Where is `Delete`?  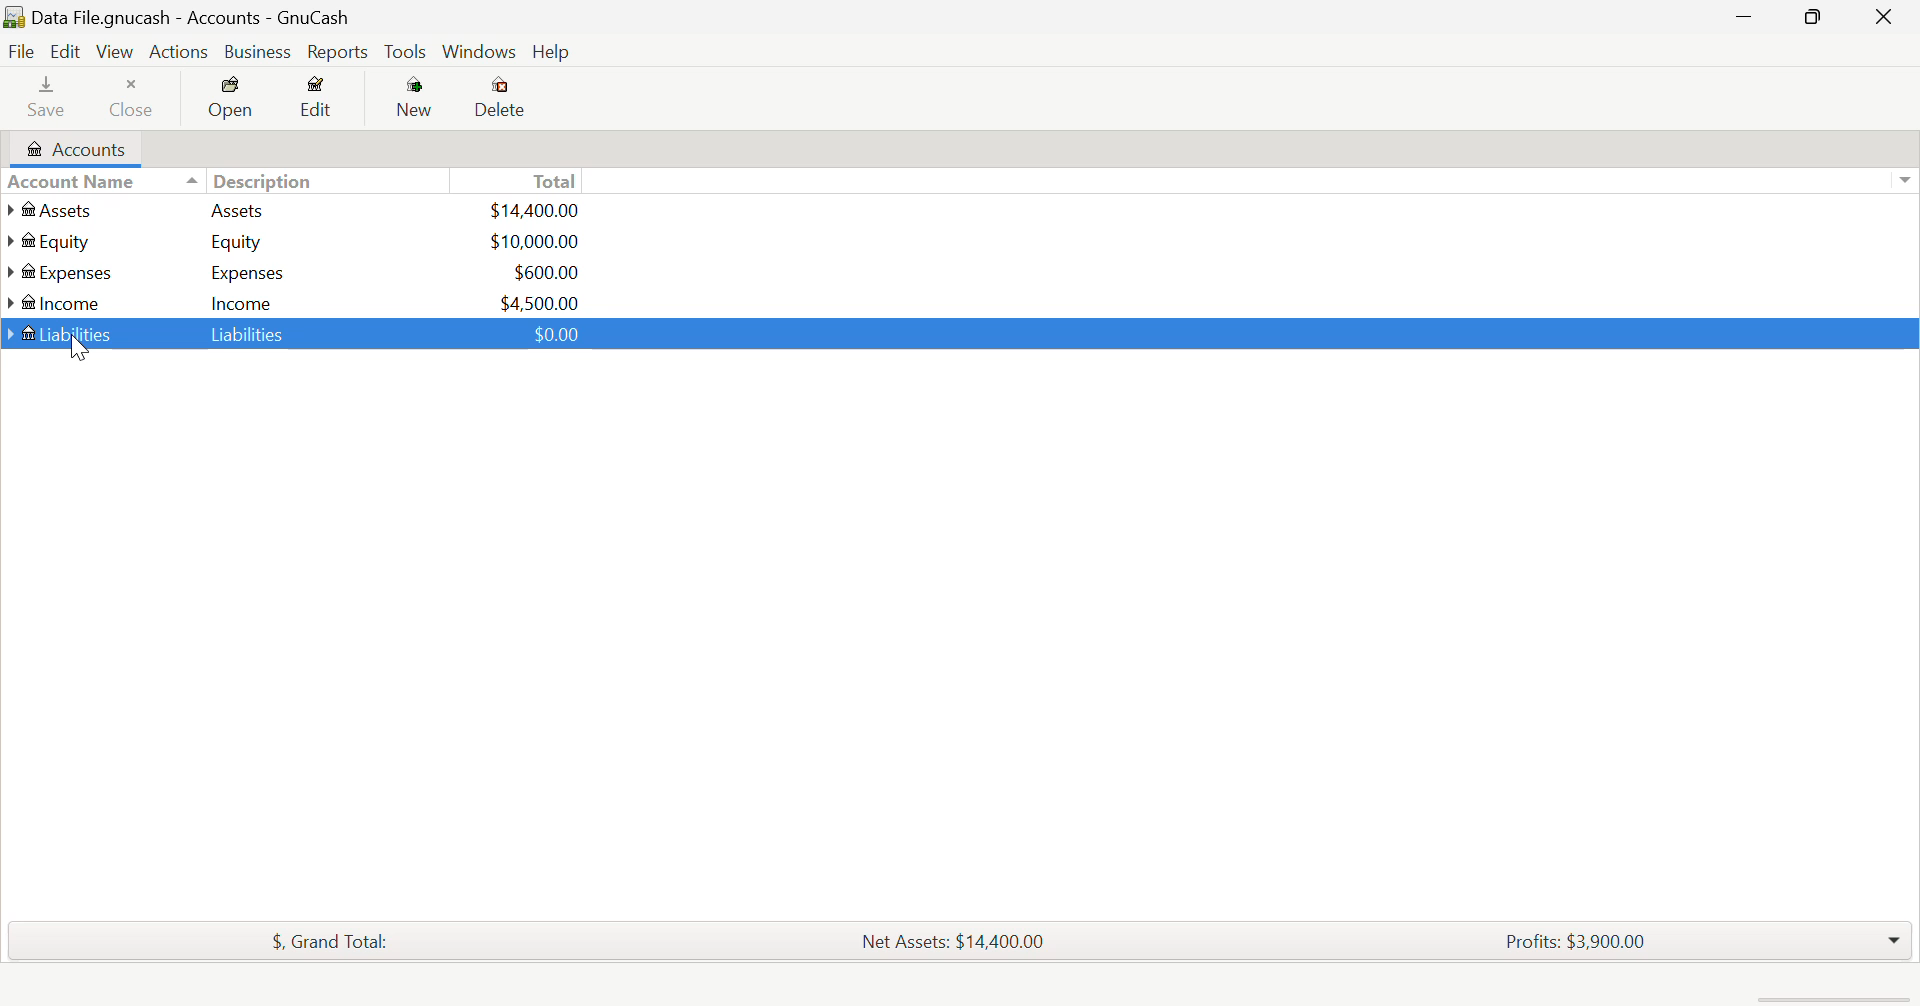 Delete is located at coordinates (500, 98).